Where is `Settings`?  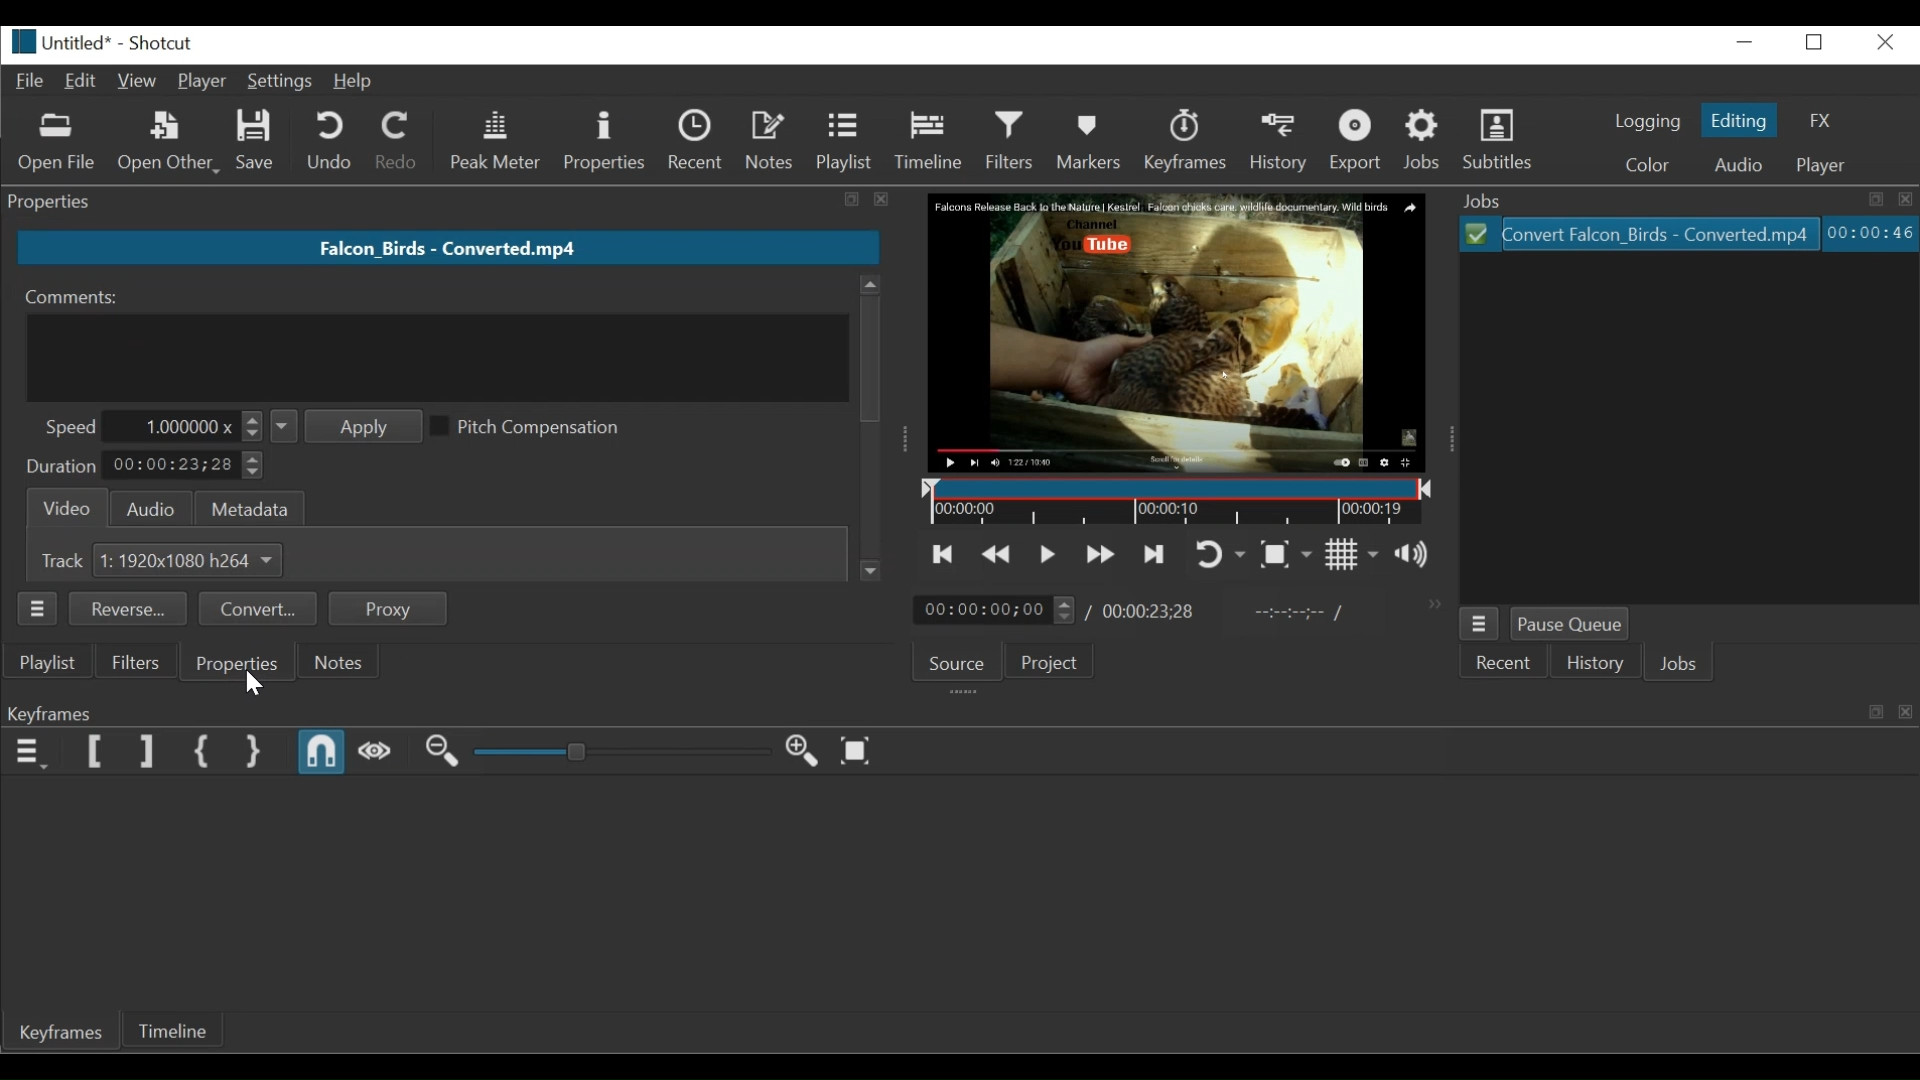 Settings is located at coordinates (280, 81).